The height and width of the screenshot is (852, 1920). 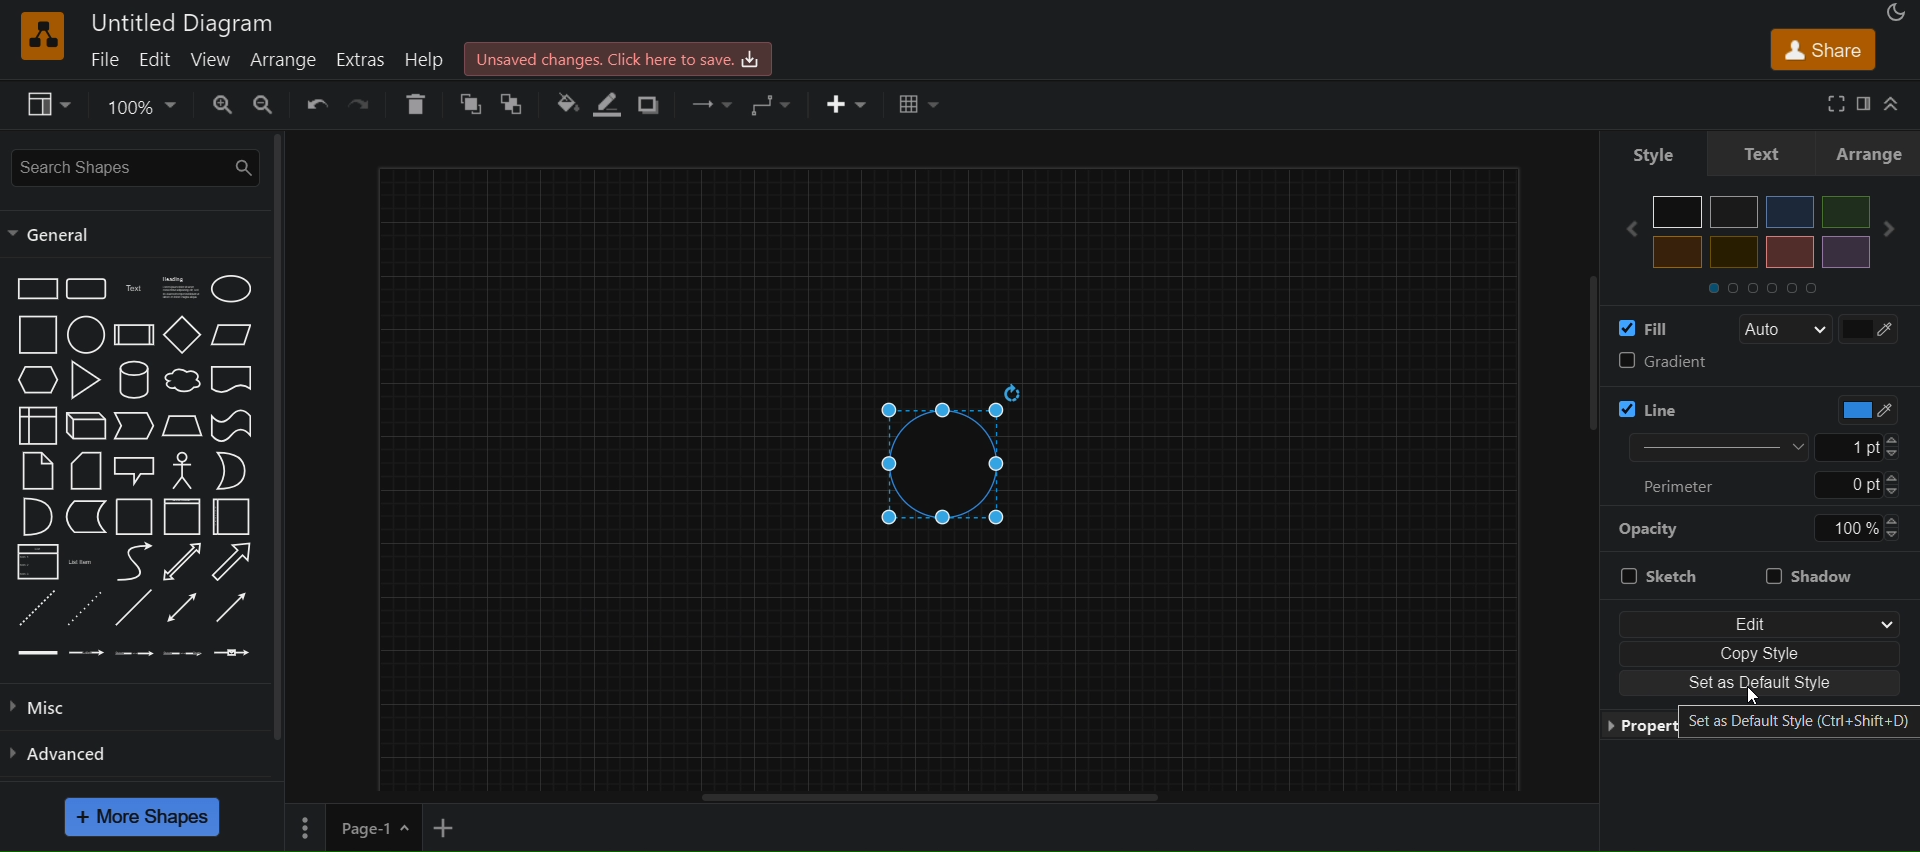 I want to click on redo, so click(x=363, y=103).